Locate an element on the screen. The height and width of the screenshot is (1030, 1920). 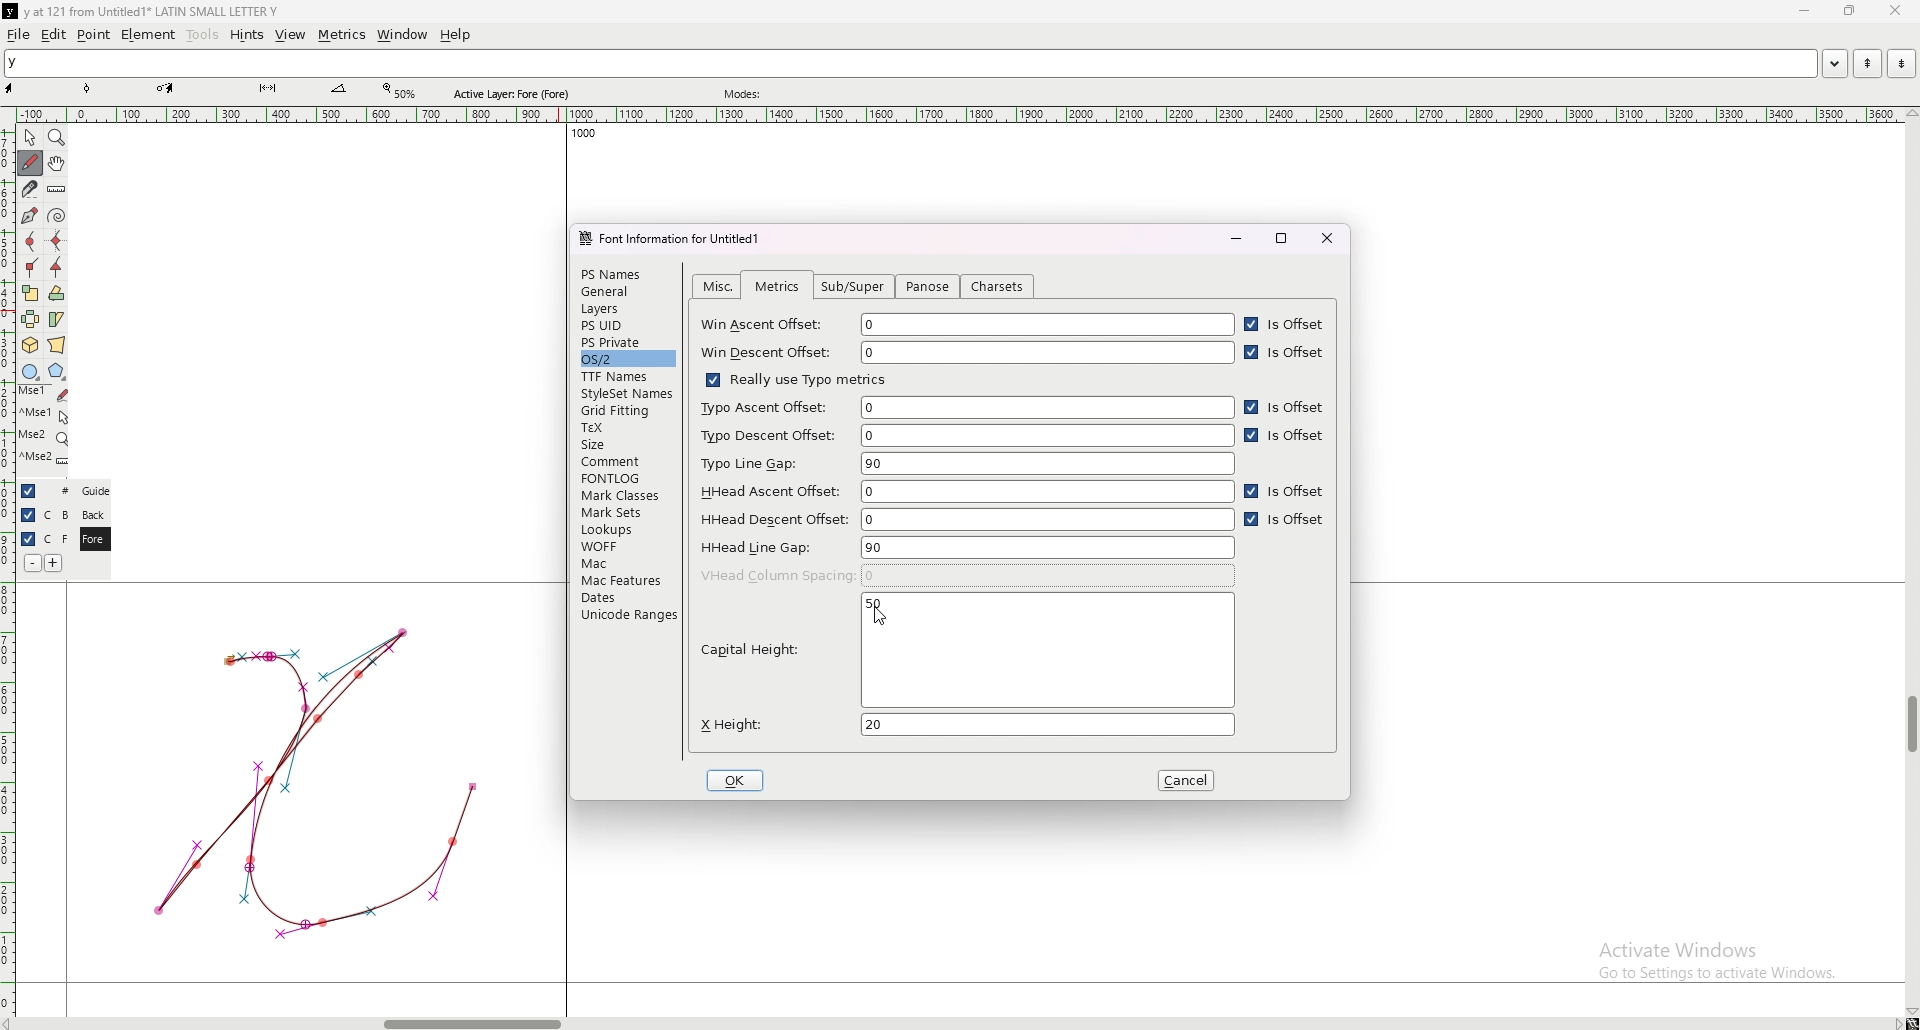
hide layer is located at coordinates (28, 515).